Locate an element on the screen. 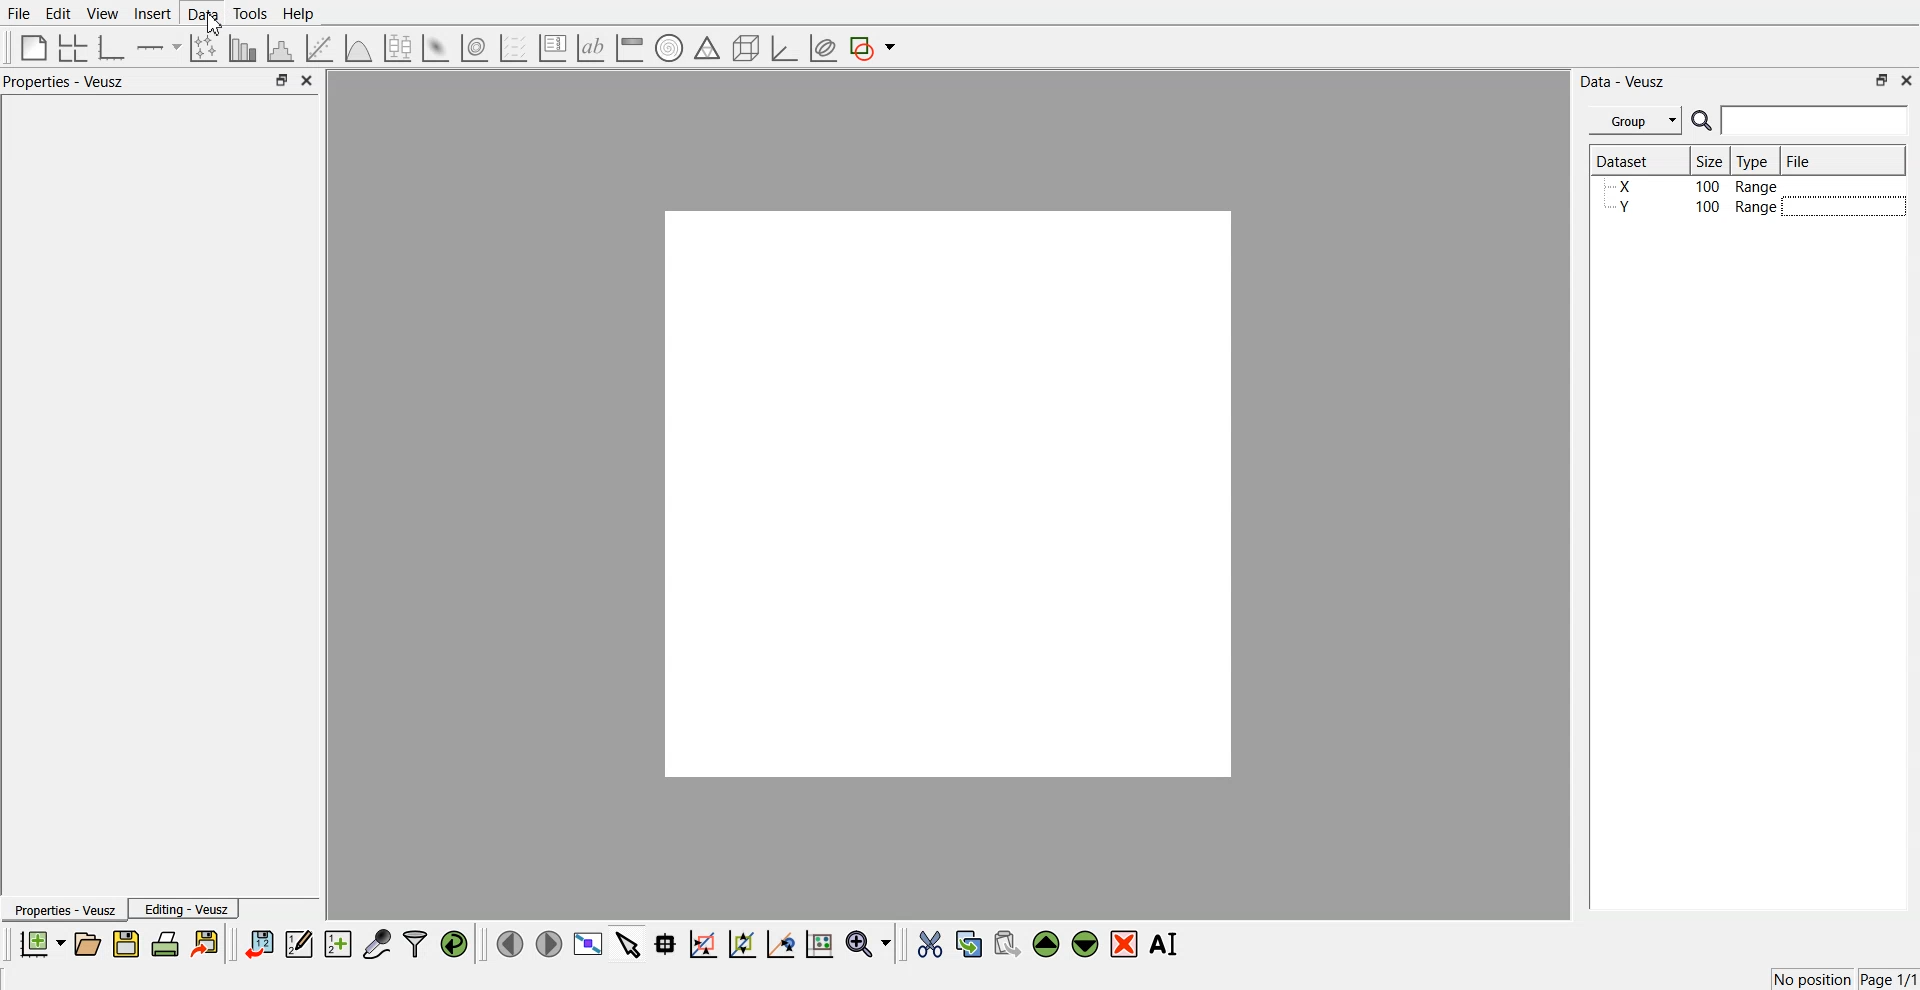 The height and width of the screenshot is (990, 1920). Paste widget from the clipboard is located at coordinates (1007, 942).